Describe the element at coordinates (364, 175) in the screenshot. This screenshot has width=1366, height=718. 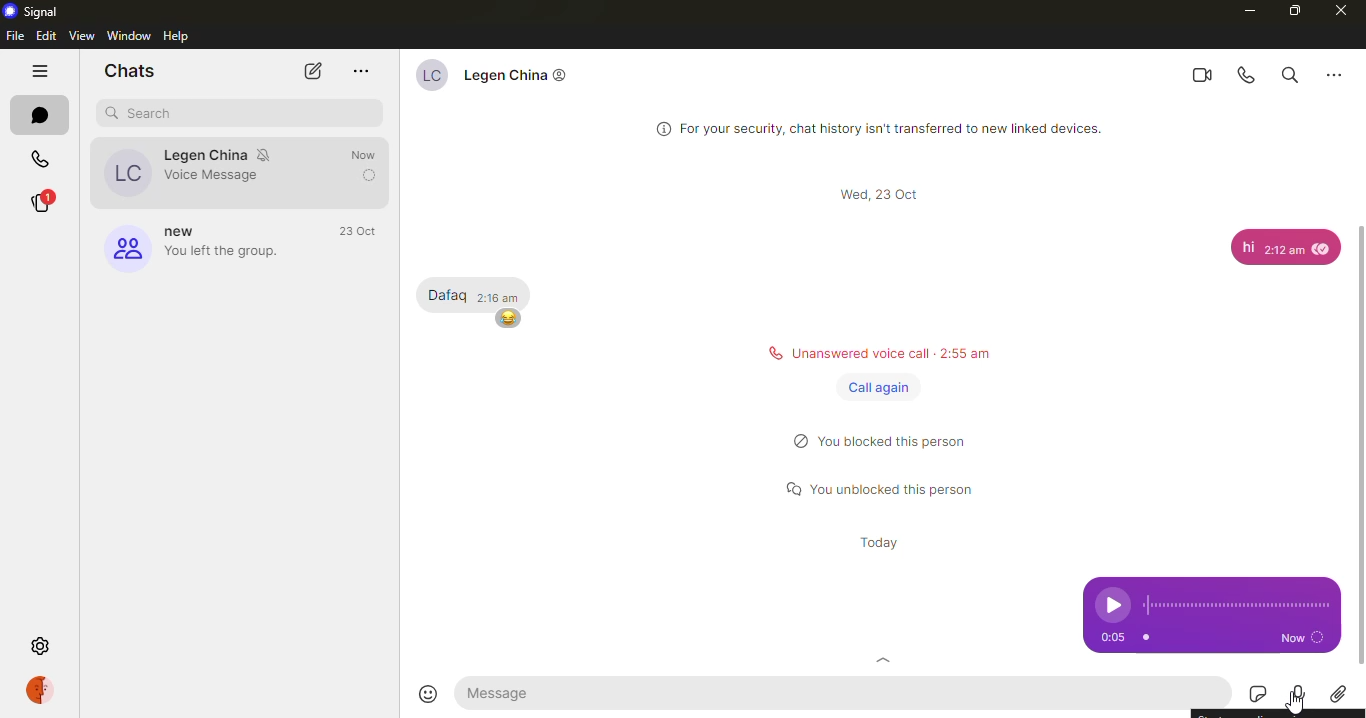
I see `now` at that location.